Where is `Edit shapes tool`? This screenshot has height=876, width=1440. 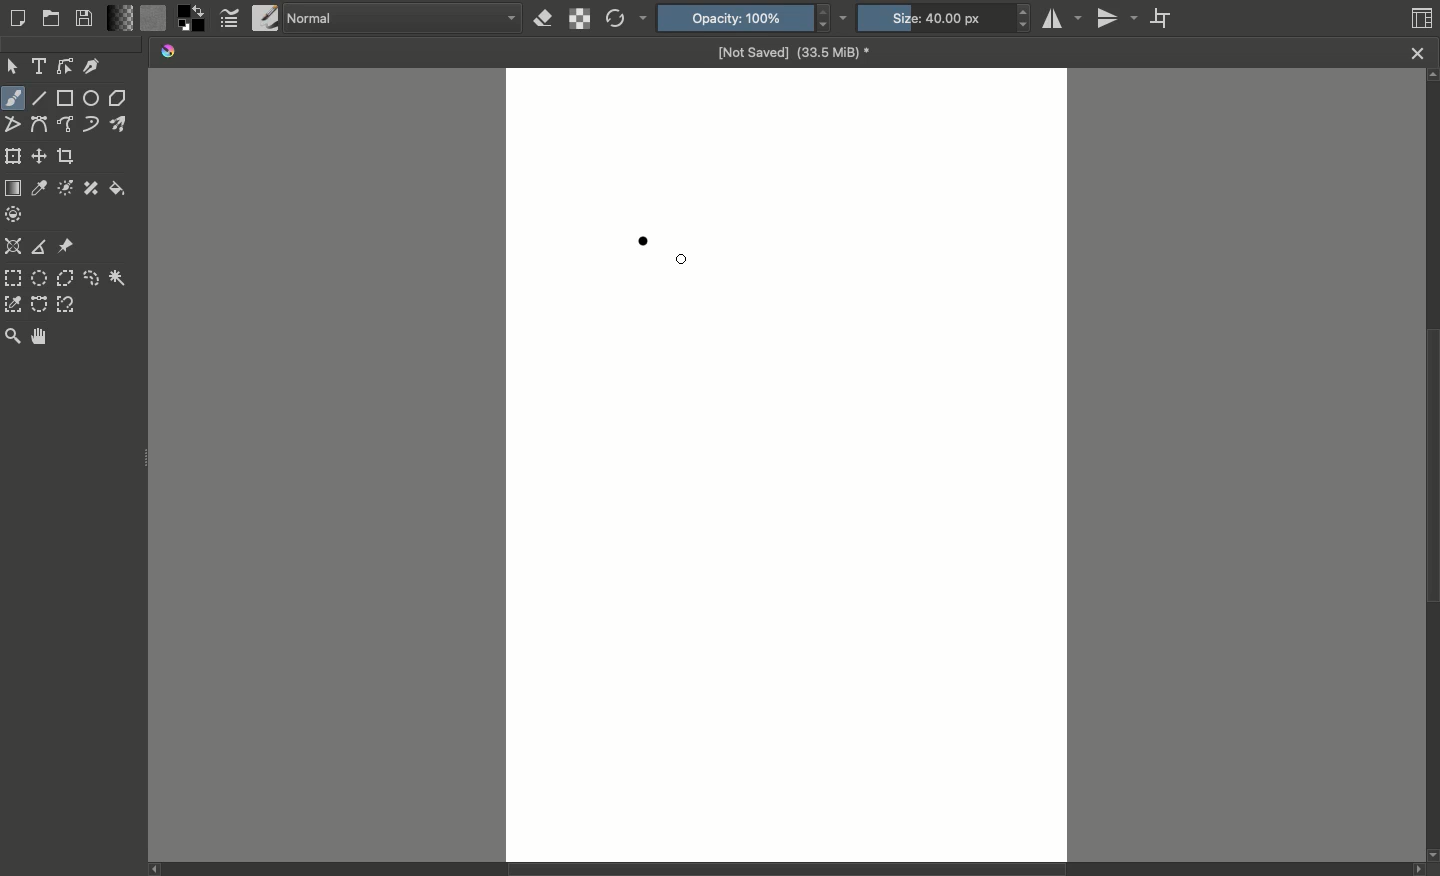 Edit shapes tool is located at coordinates (65, 68).